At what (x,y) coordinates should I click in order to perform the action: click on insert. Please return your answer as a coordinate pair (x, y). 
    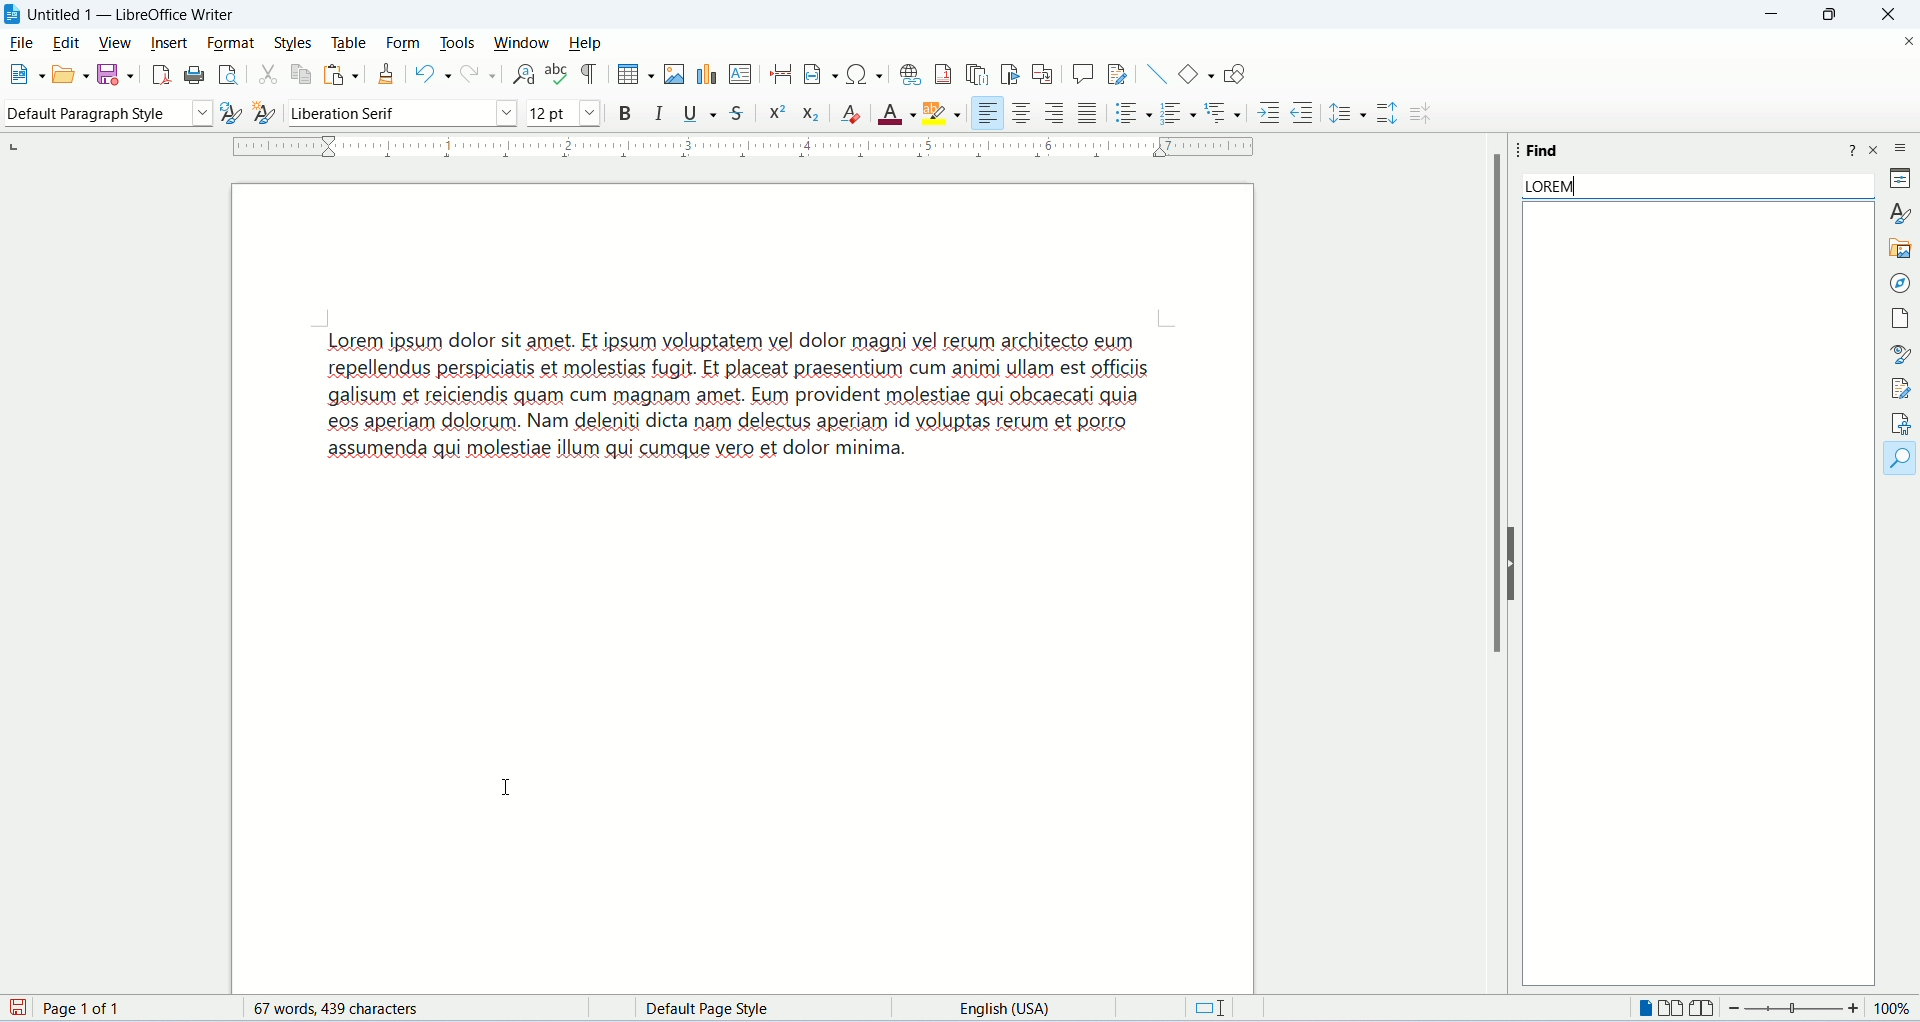
    Looking at the image, I should click on (170, 43).